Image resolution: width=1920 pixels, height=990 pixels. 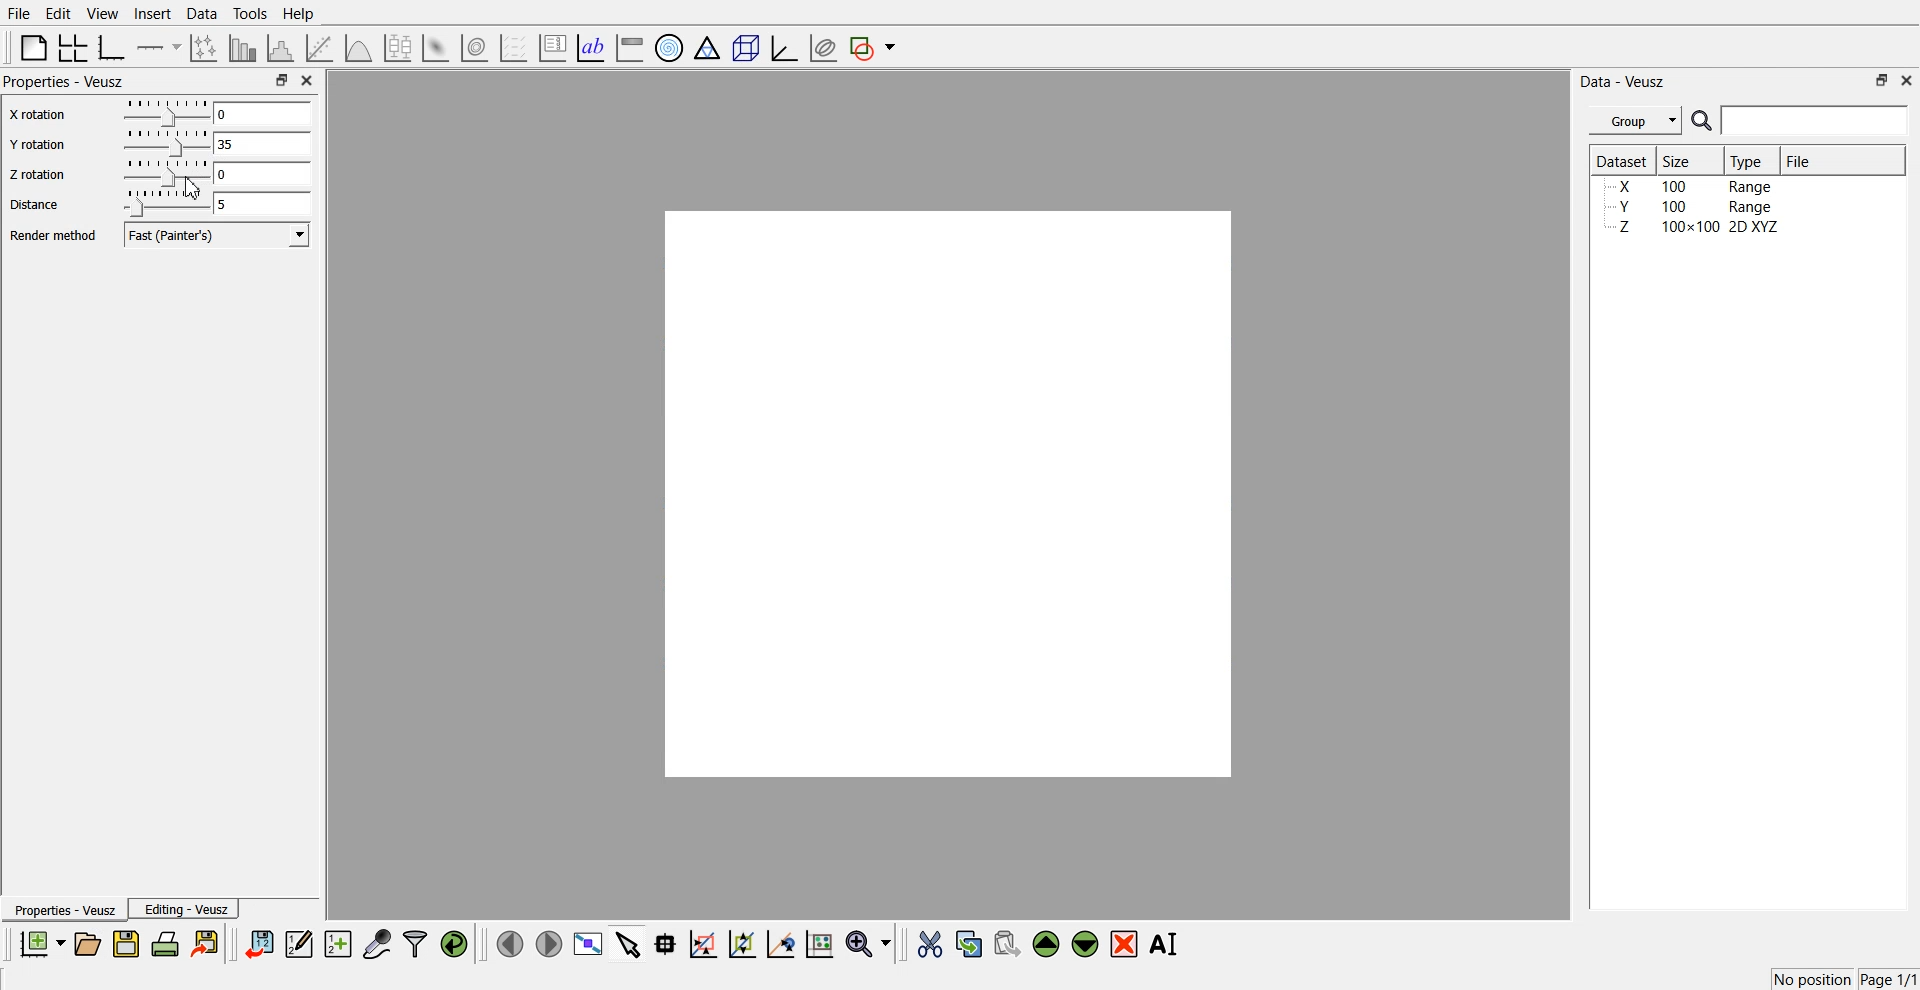 I want to click on Polar Graph, so click(x=669, y=48).